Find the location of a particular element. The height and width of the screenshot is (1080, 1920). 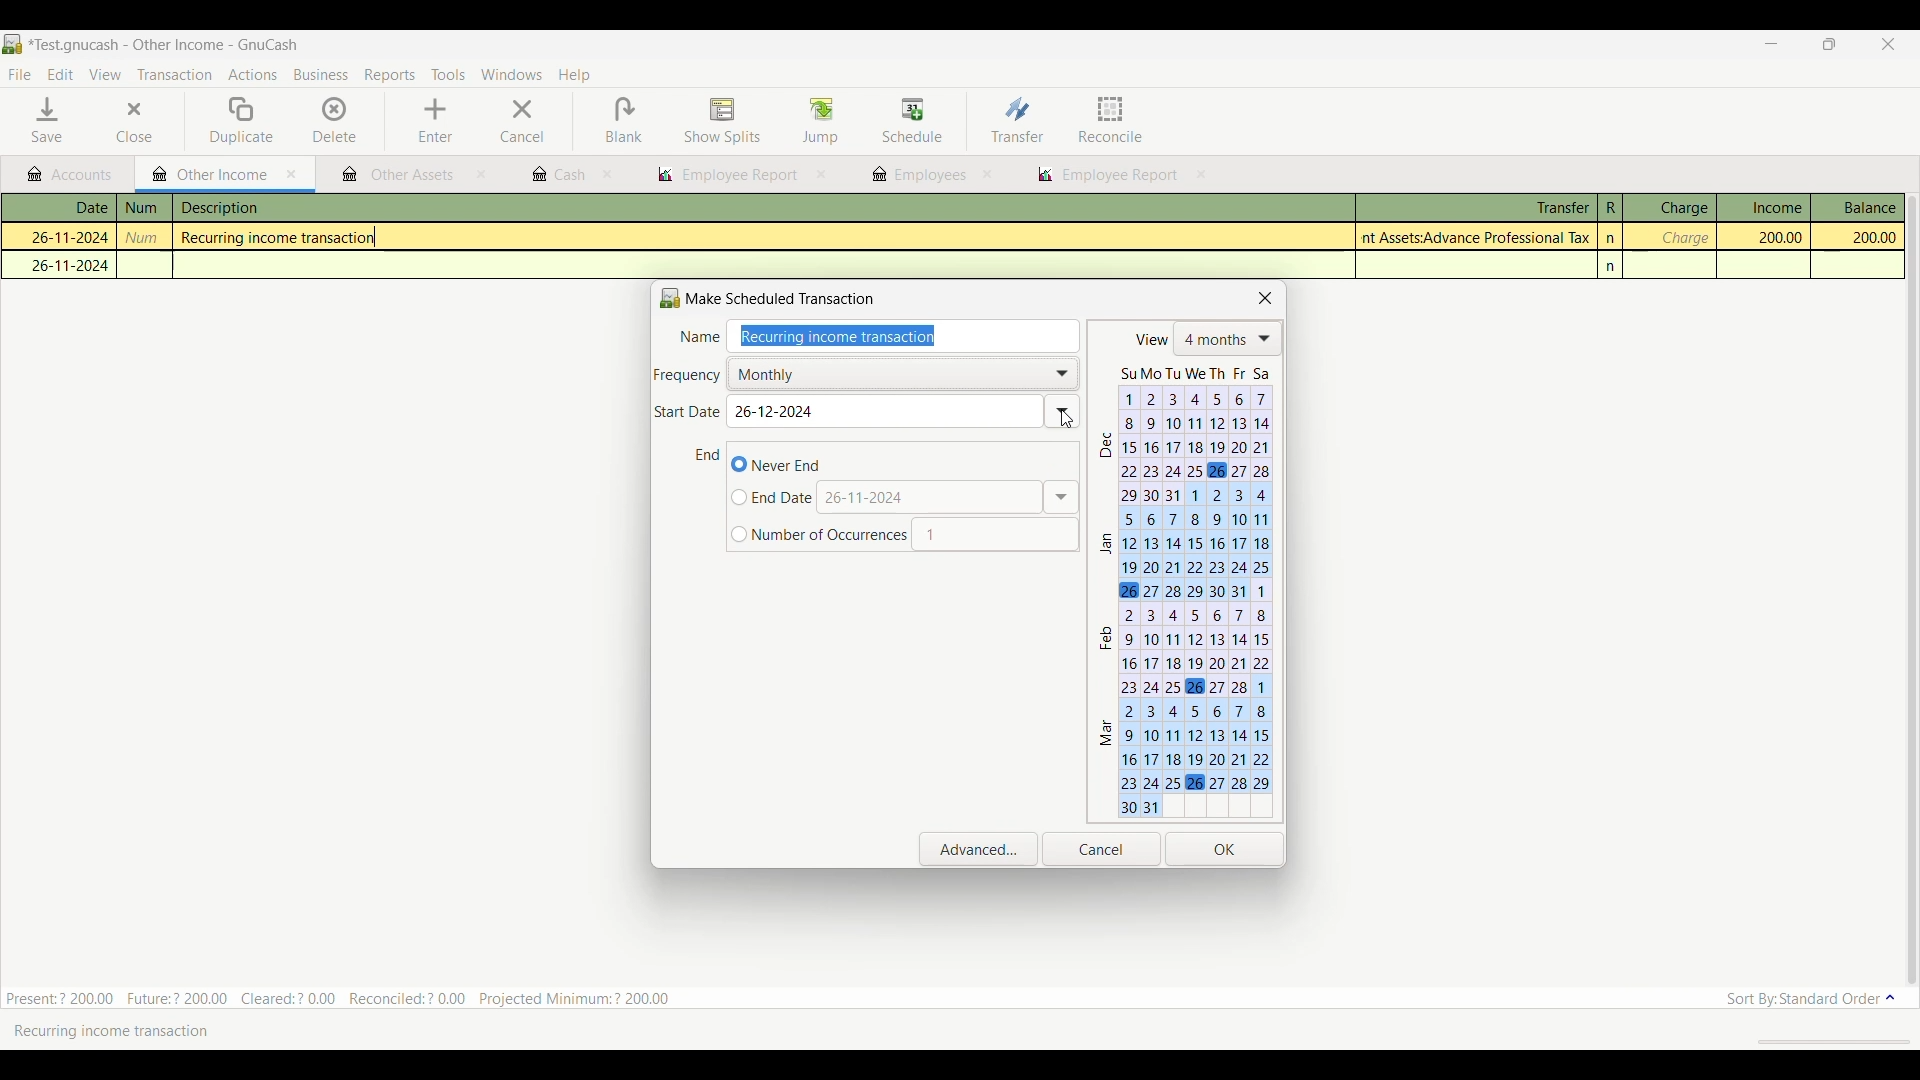

close is located at coordinates (481, 177).